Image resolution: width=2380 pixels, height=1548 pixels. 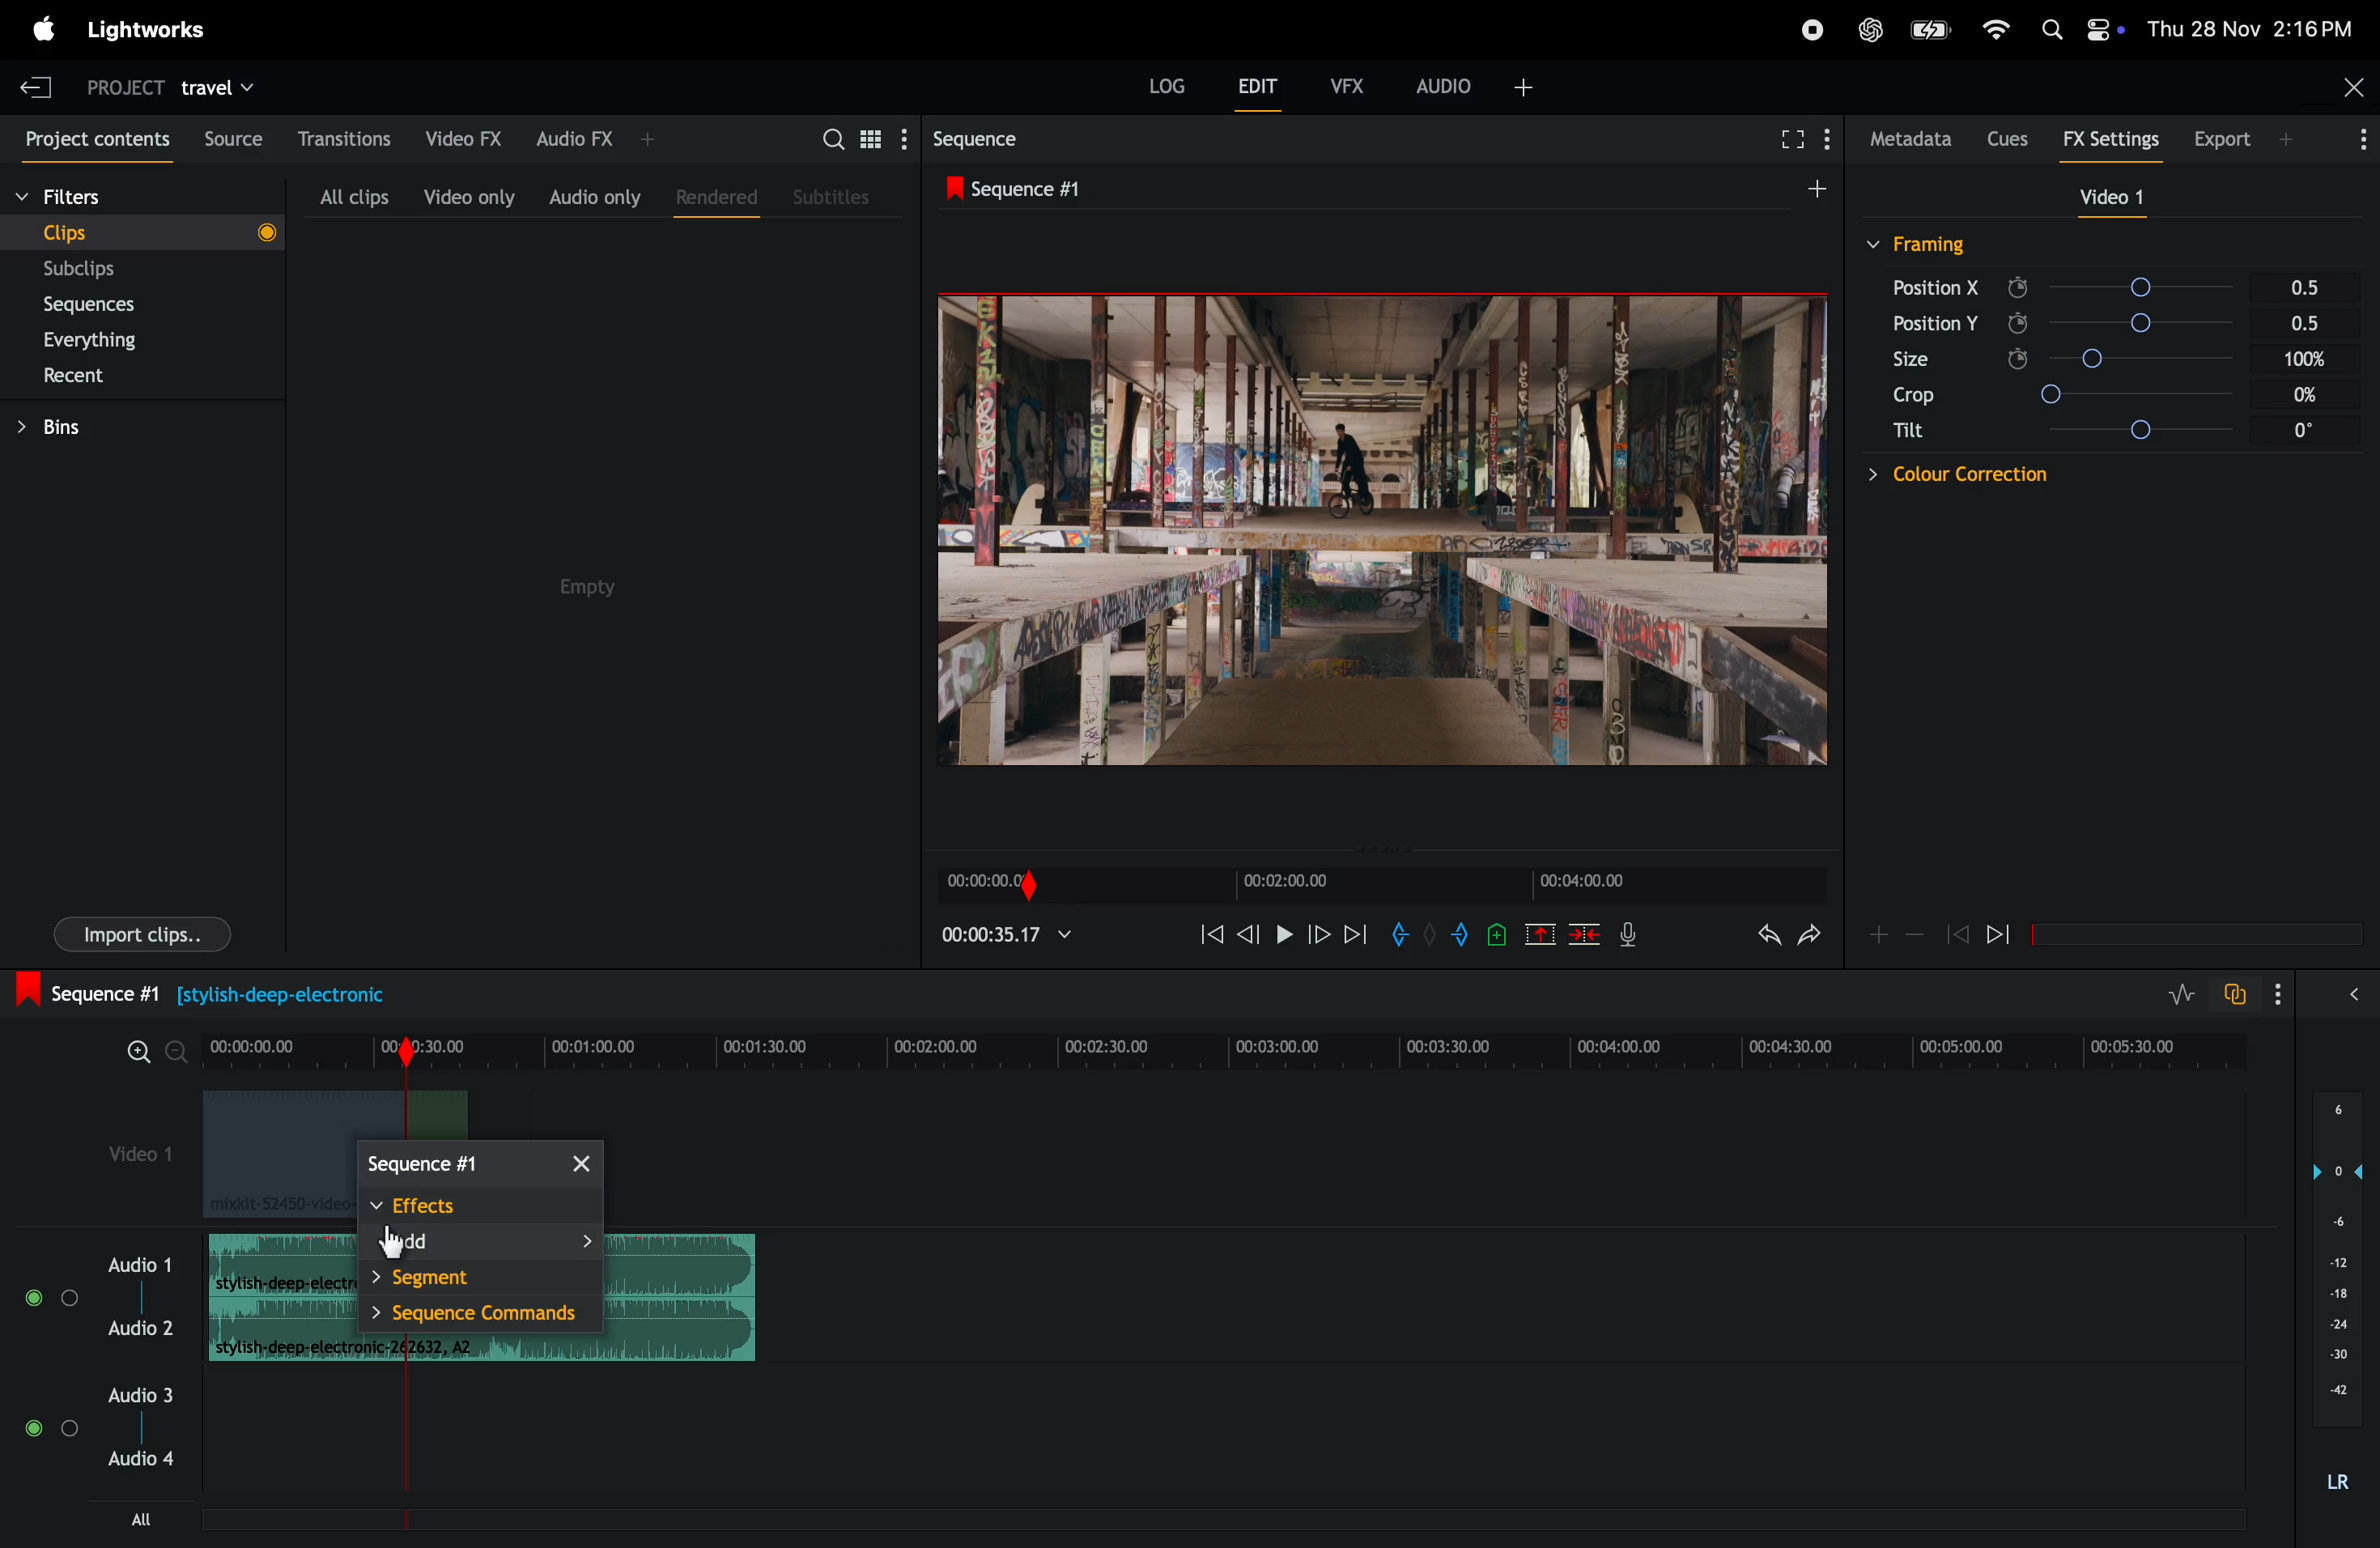 What do you see at coordinates (76, 379) in the screenshot?
I see `recent` at bounding box center [76, 379].